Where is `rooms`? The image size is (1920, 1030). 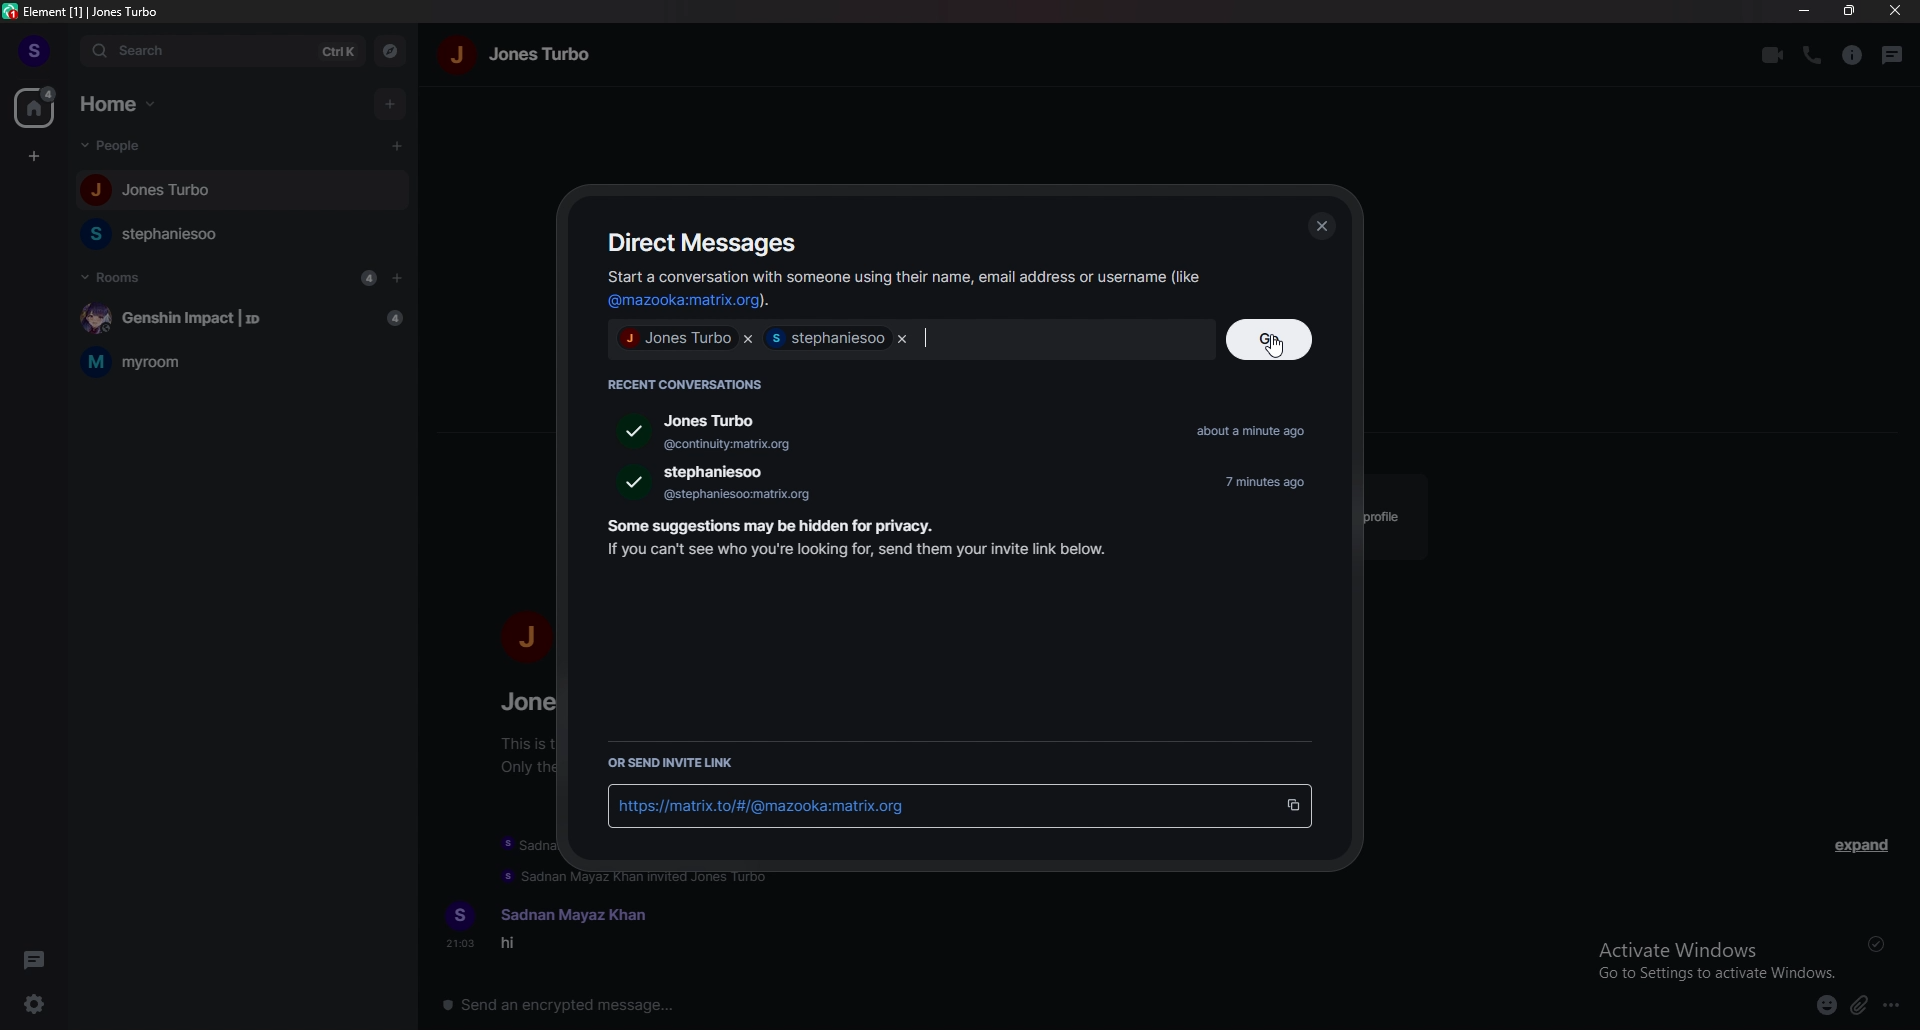
rooms is located at coordinates (113, 276).